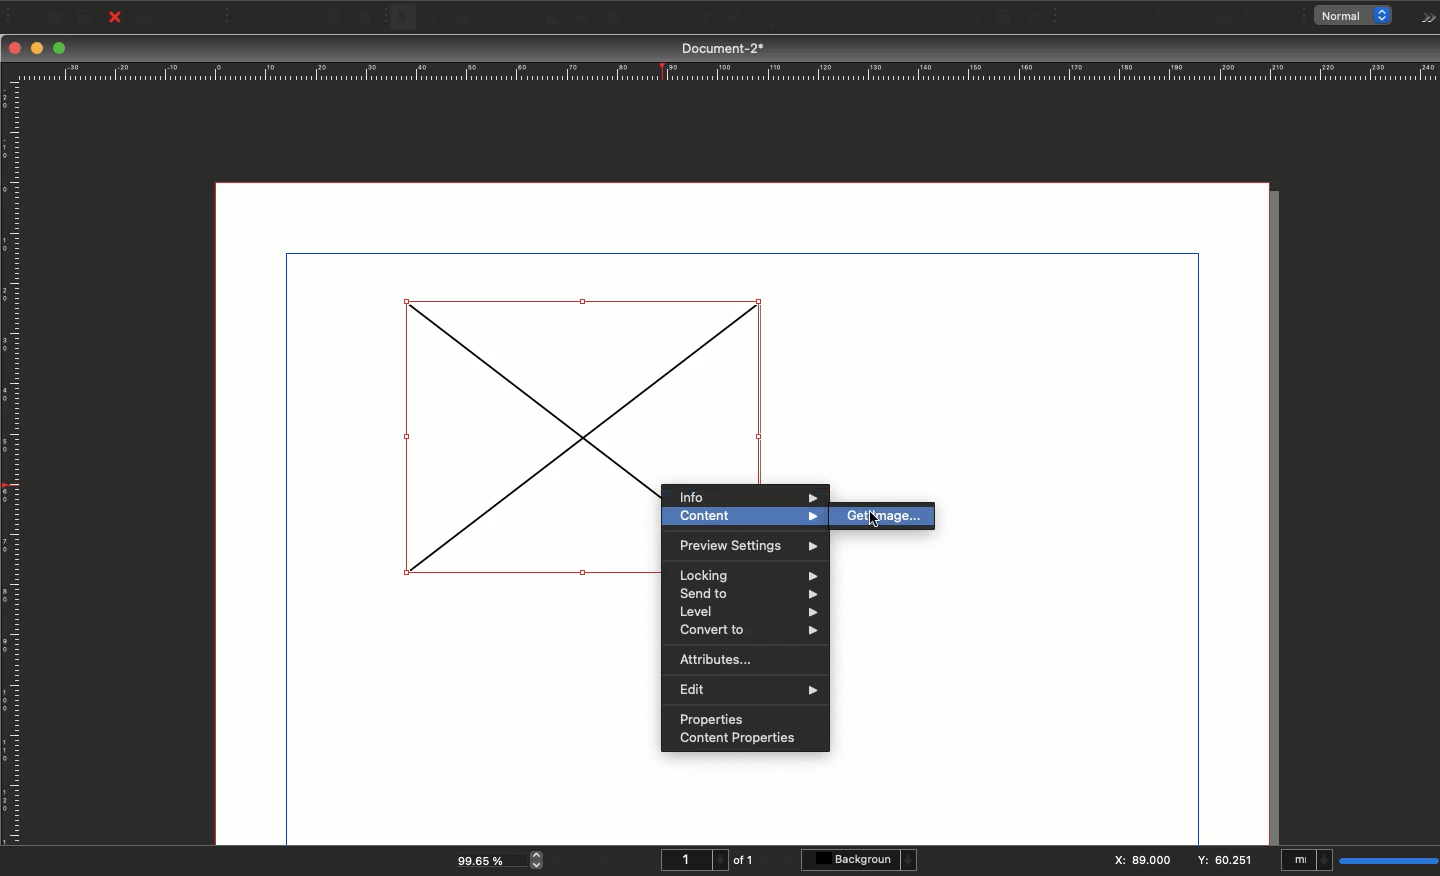 The height and width of the screenshot is (876, 1440). What do you see at coordinates (736, 740) in the screenshot?
I see `Content properties` at bounding box center [736, 740].